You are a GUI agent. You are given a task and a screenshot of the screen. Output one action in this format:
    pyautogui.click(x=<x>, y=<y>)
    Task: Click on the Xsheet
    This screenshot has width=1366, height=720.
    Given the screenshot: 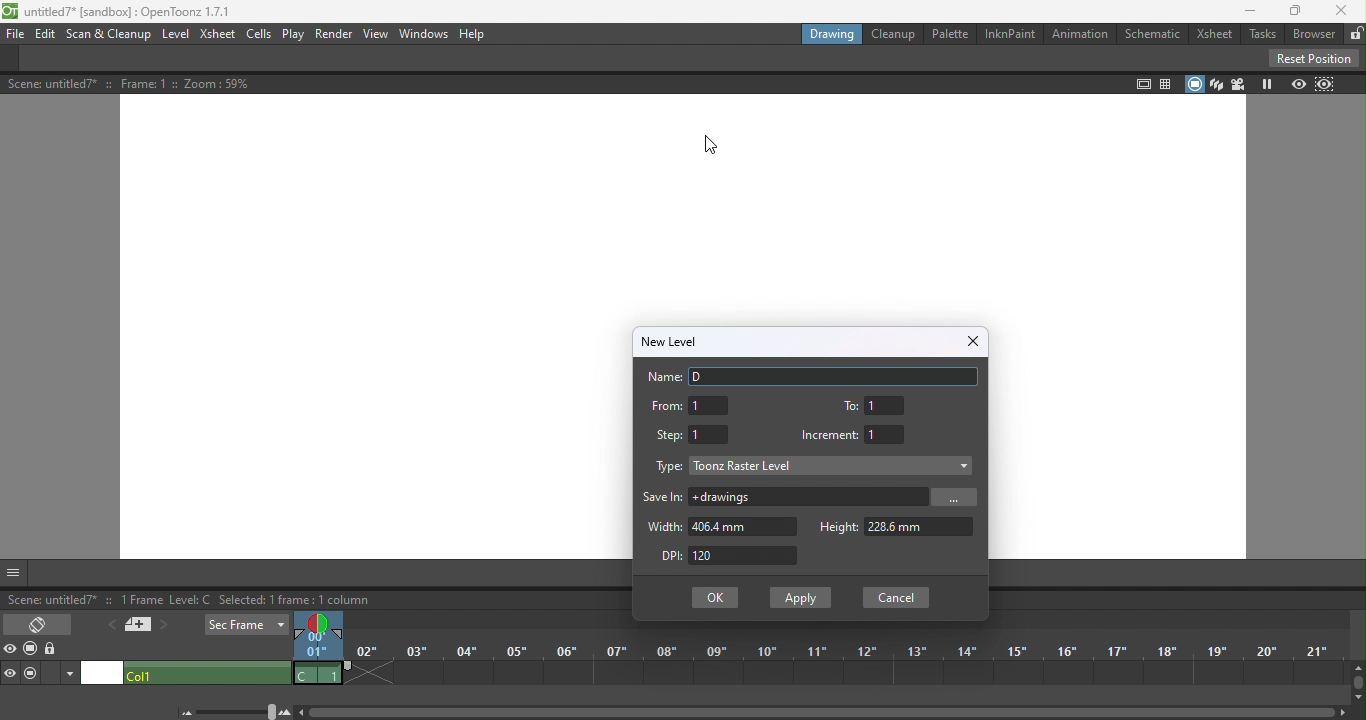 What is the action you would take?
    pyautogui.click(x=1217, y=35)
    